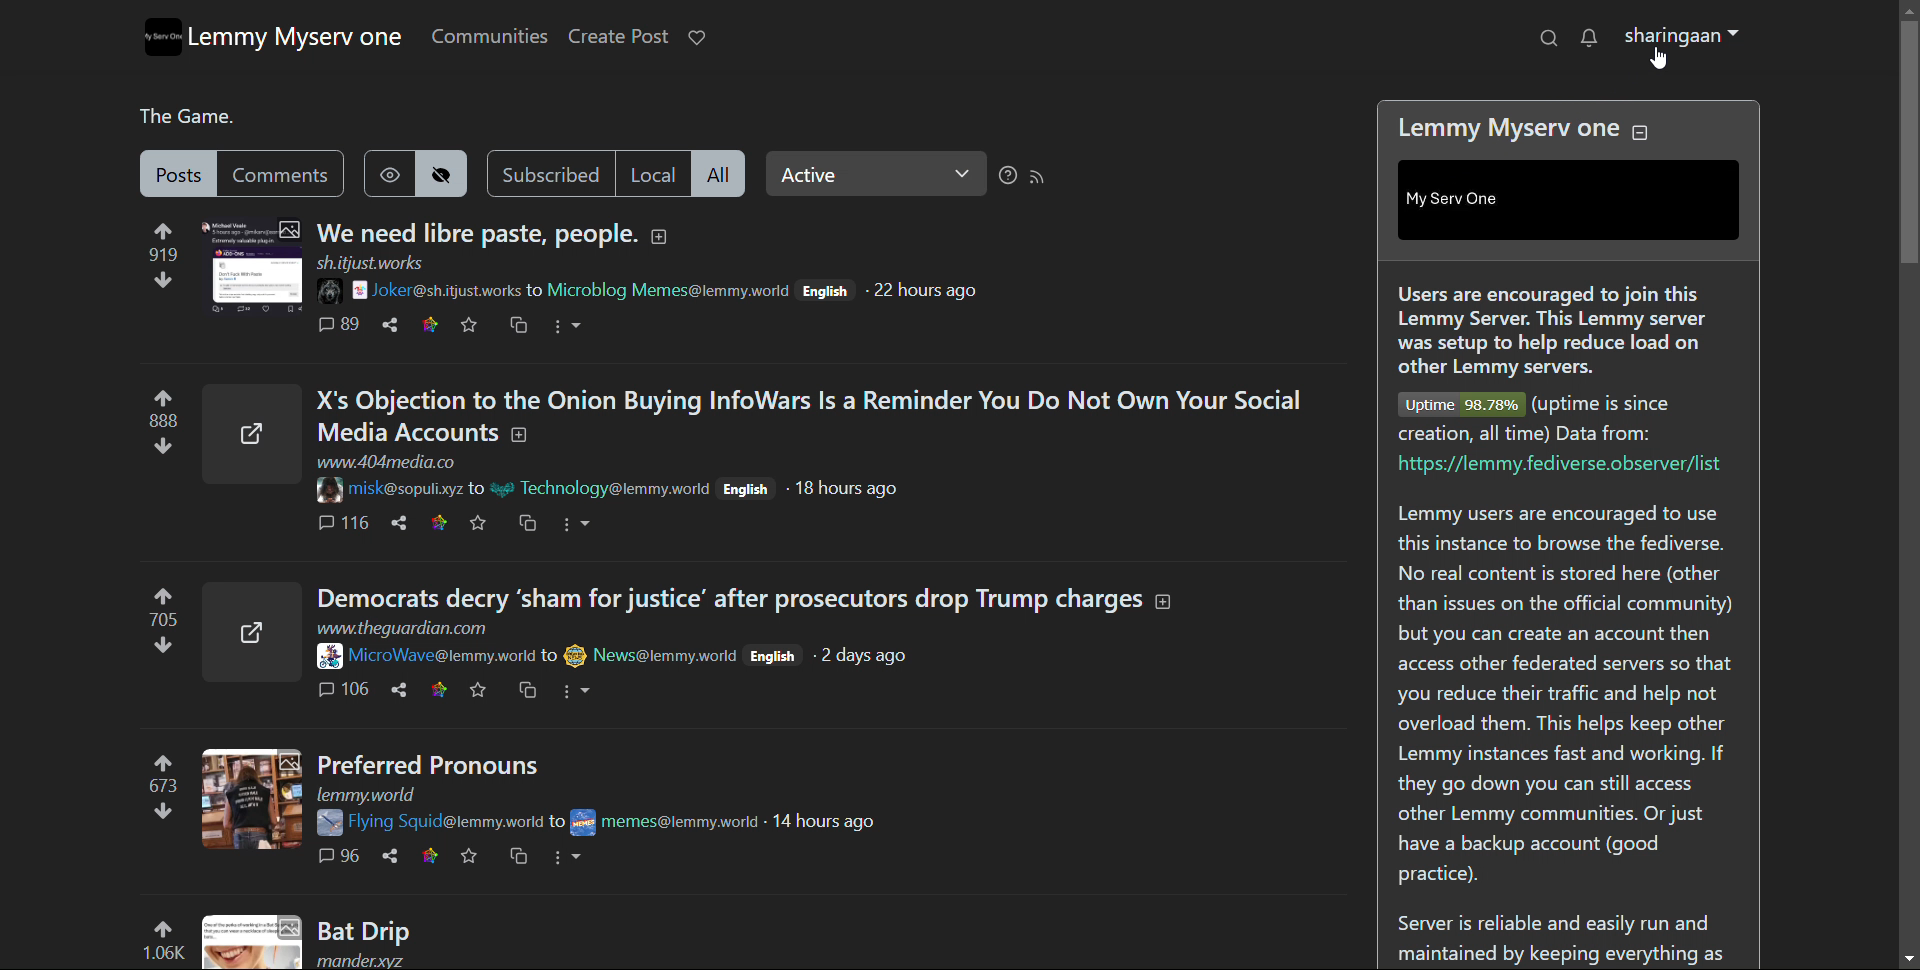 This screenshot has width=1920, height=970. I want to click on URL, so click(374, 794).